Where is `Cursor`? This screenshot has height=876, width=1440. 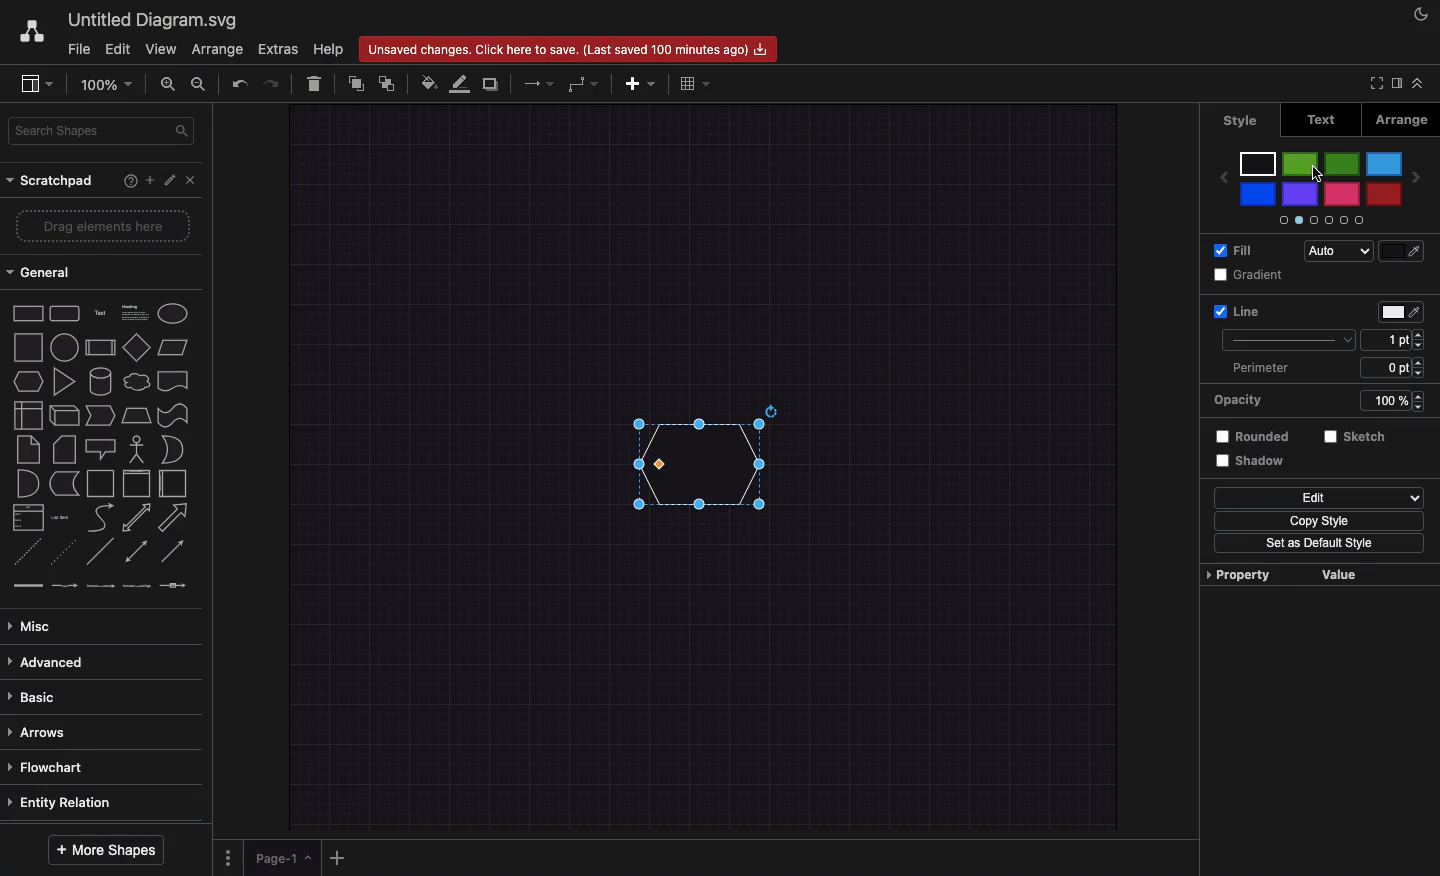
Cursor is located at coordinates (1314, 175).